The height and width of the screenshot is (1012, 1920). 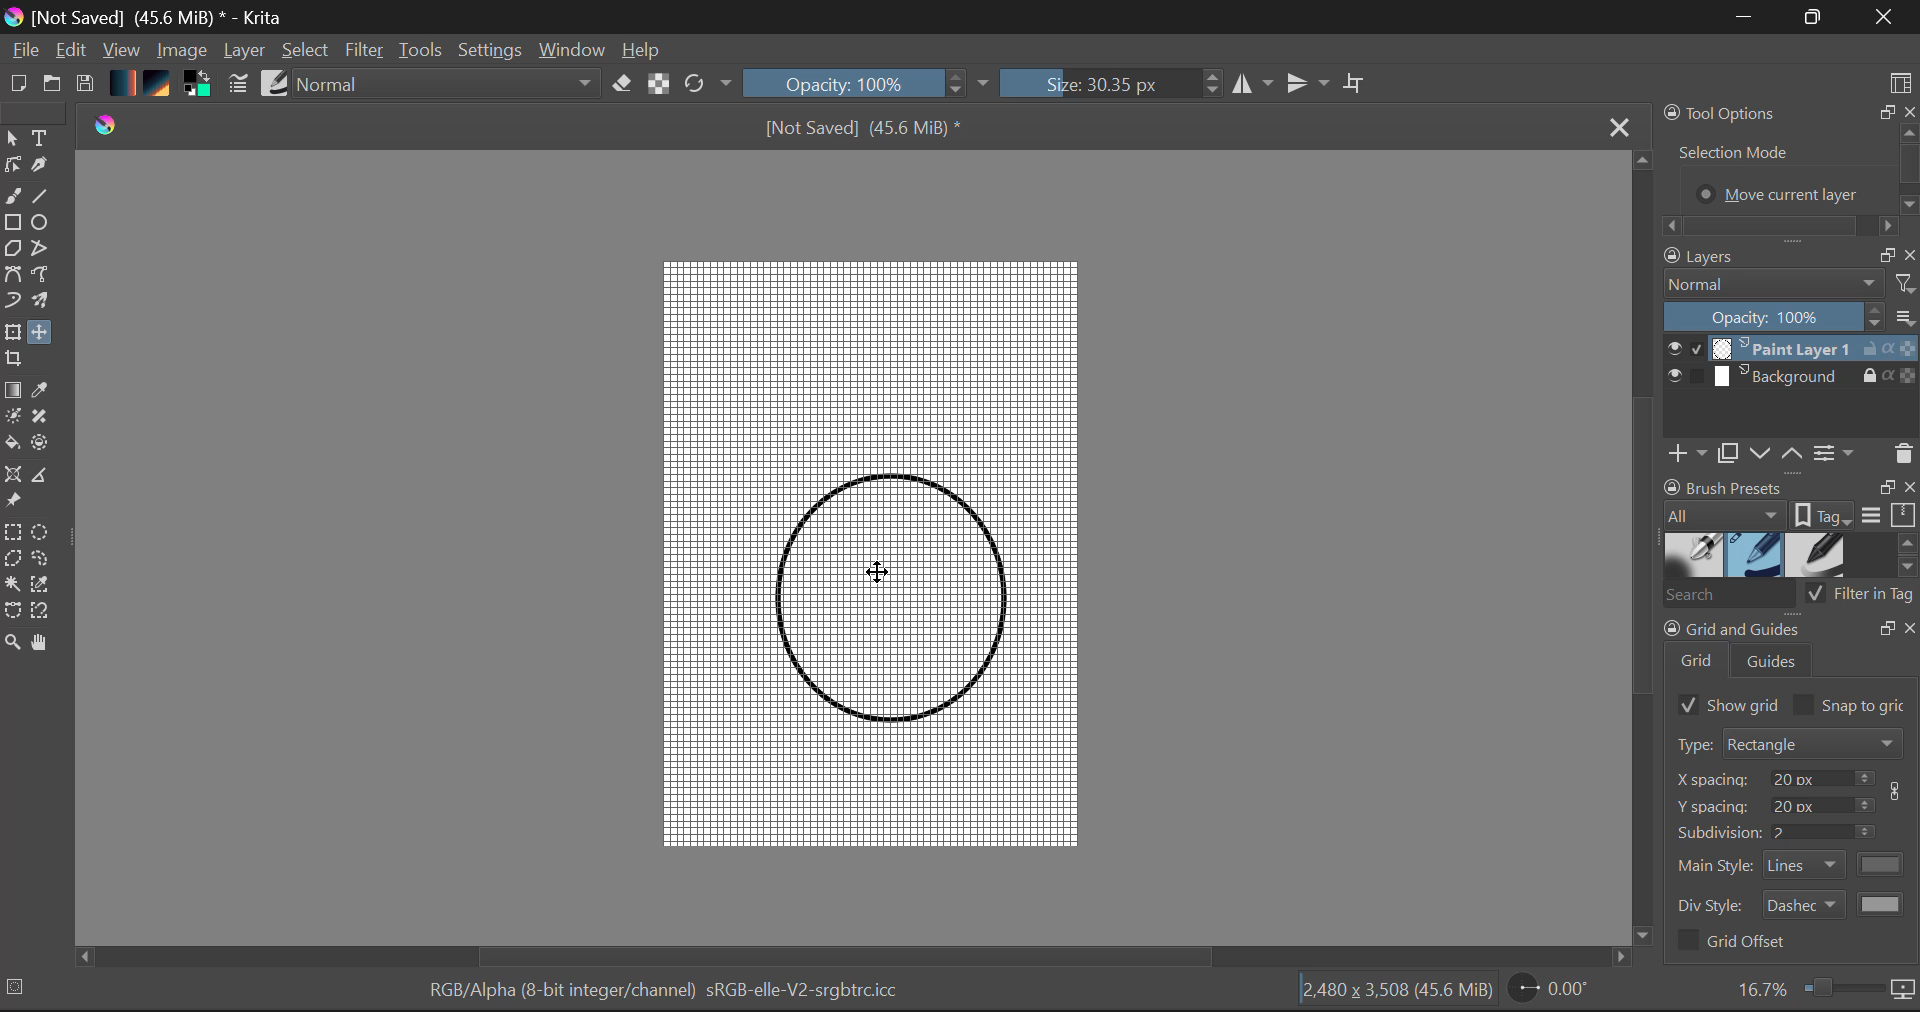 I want to click on Pan, so click(x=44, y=643).